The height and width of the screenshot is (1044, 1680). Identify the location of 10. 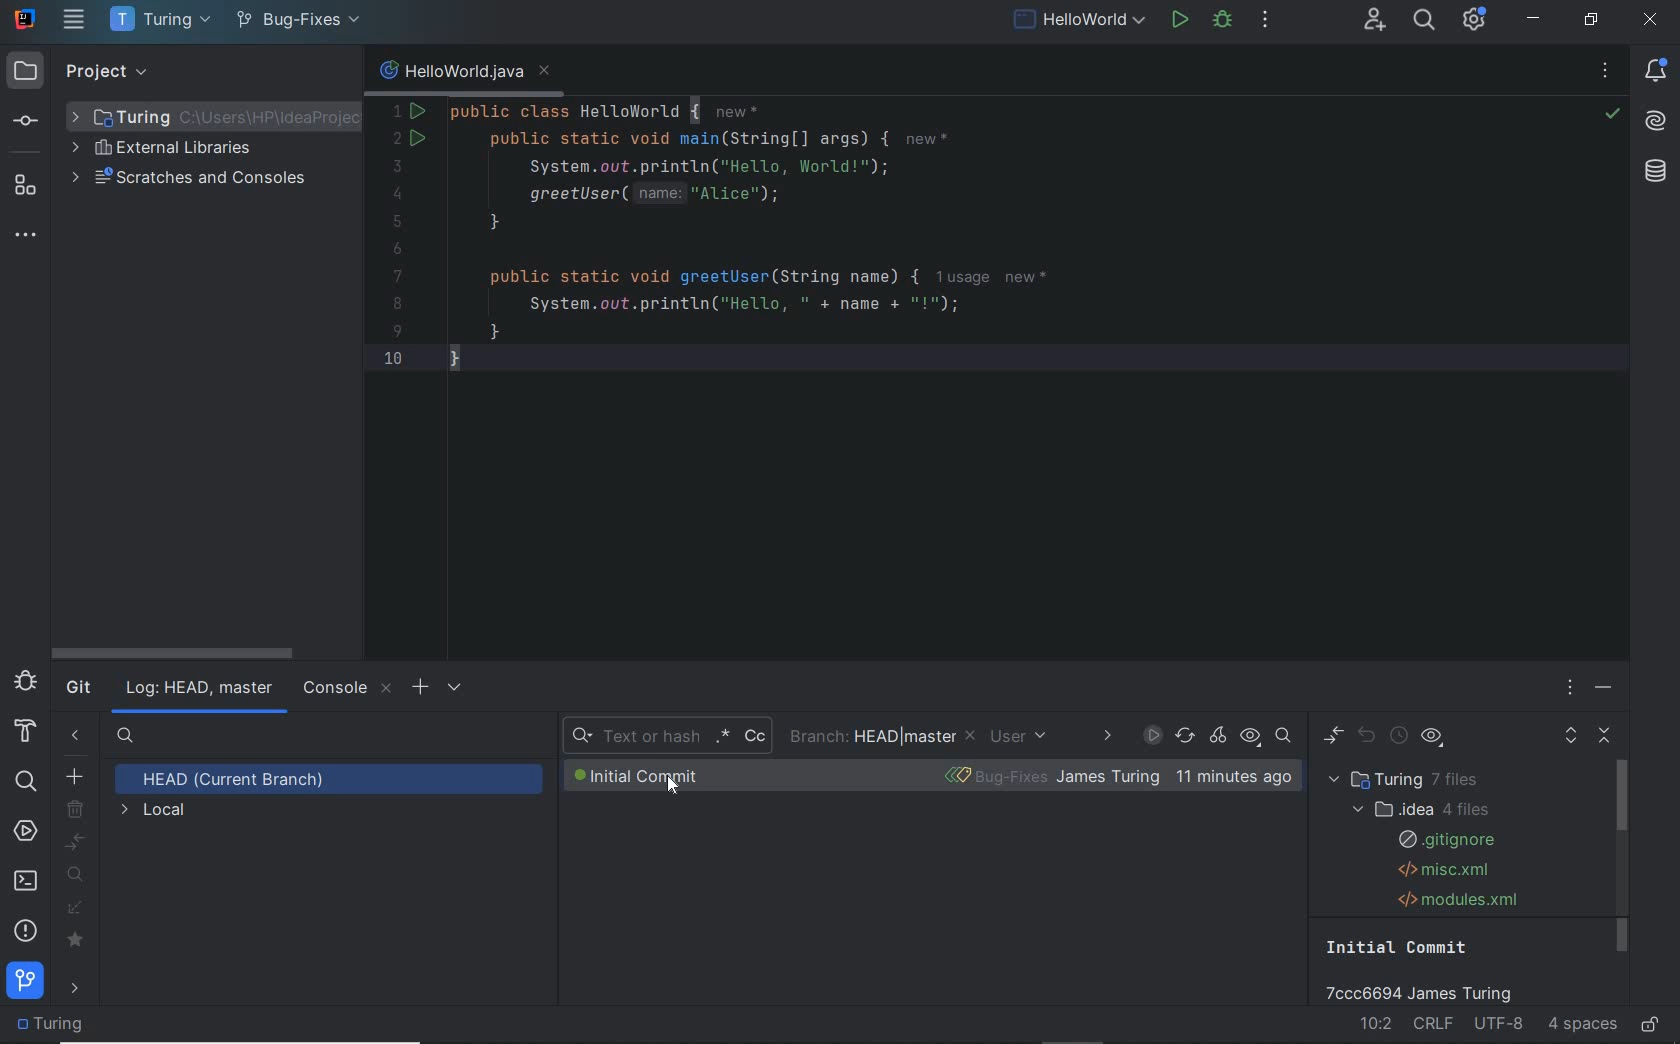
(393, 357).